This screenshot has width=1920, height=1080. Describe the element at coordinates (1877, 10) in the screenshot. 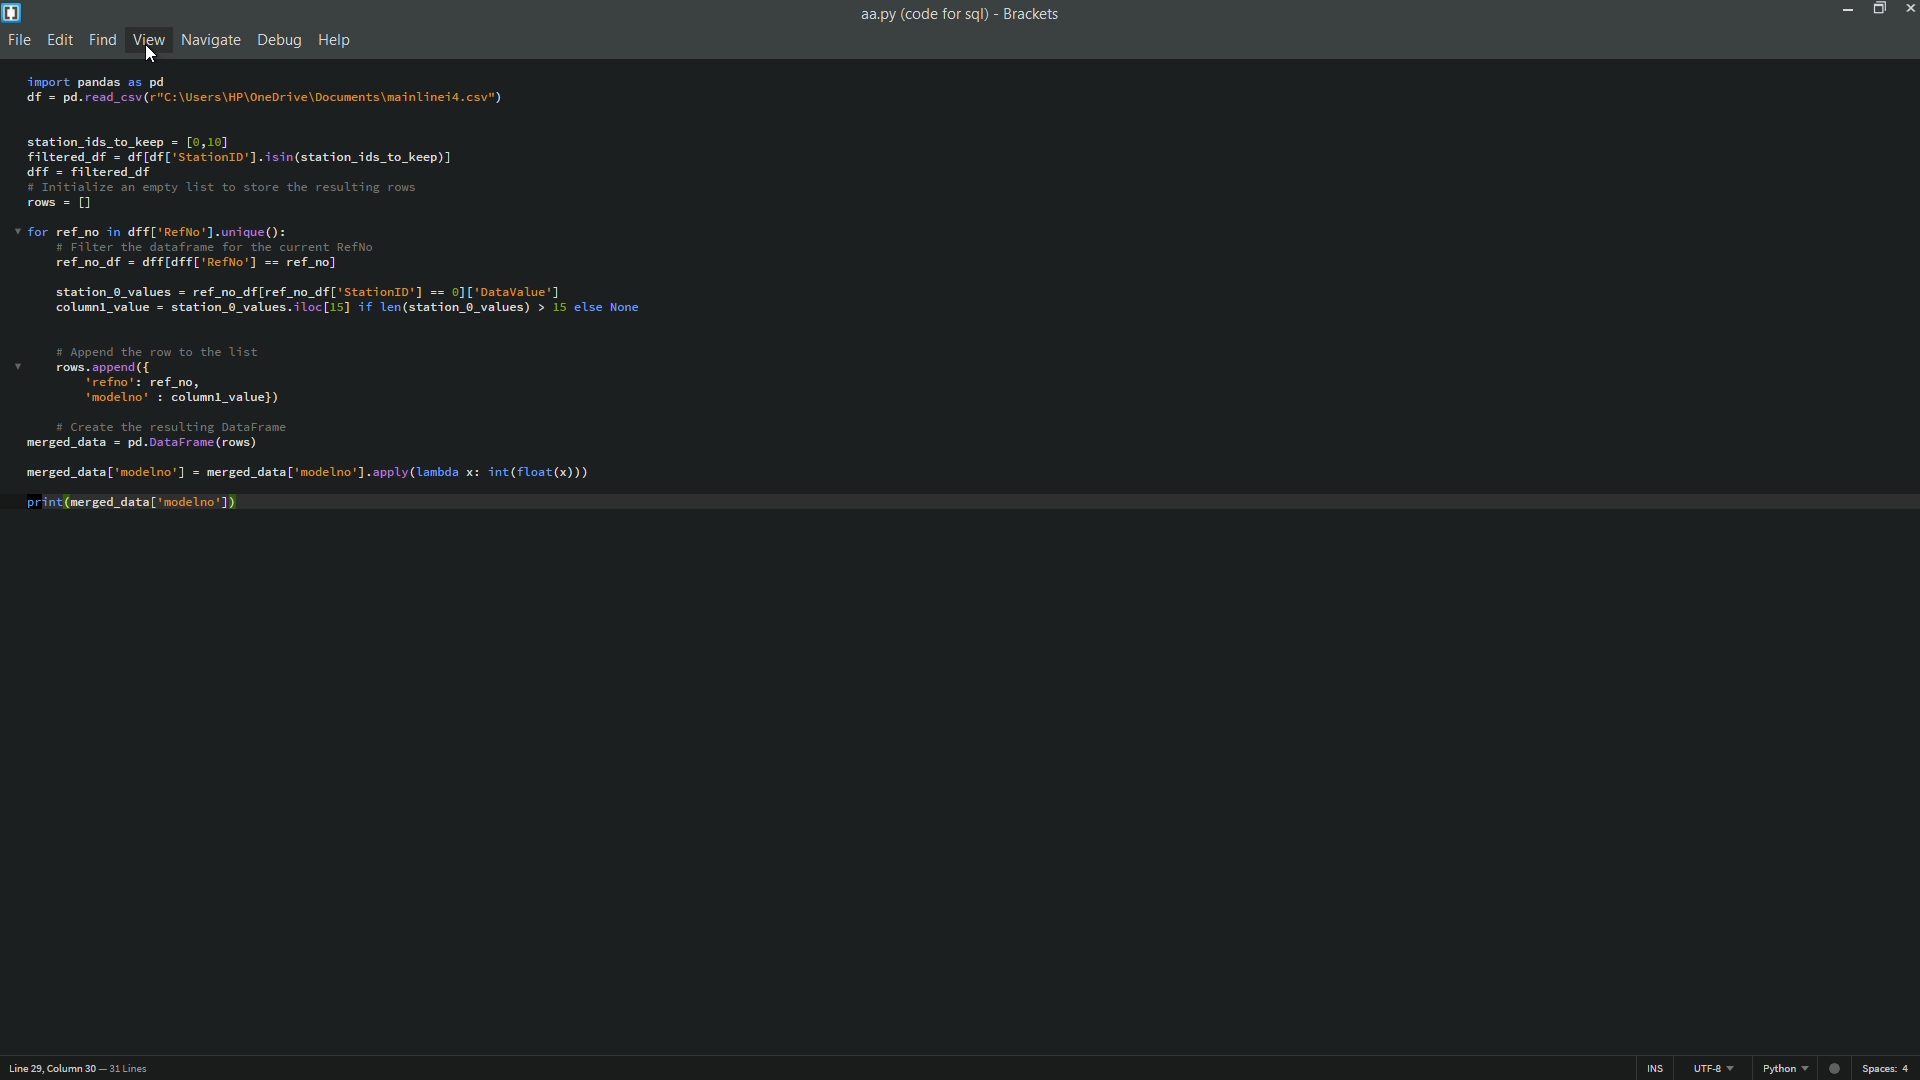

I see `maximize button` at that location.